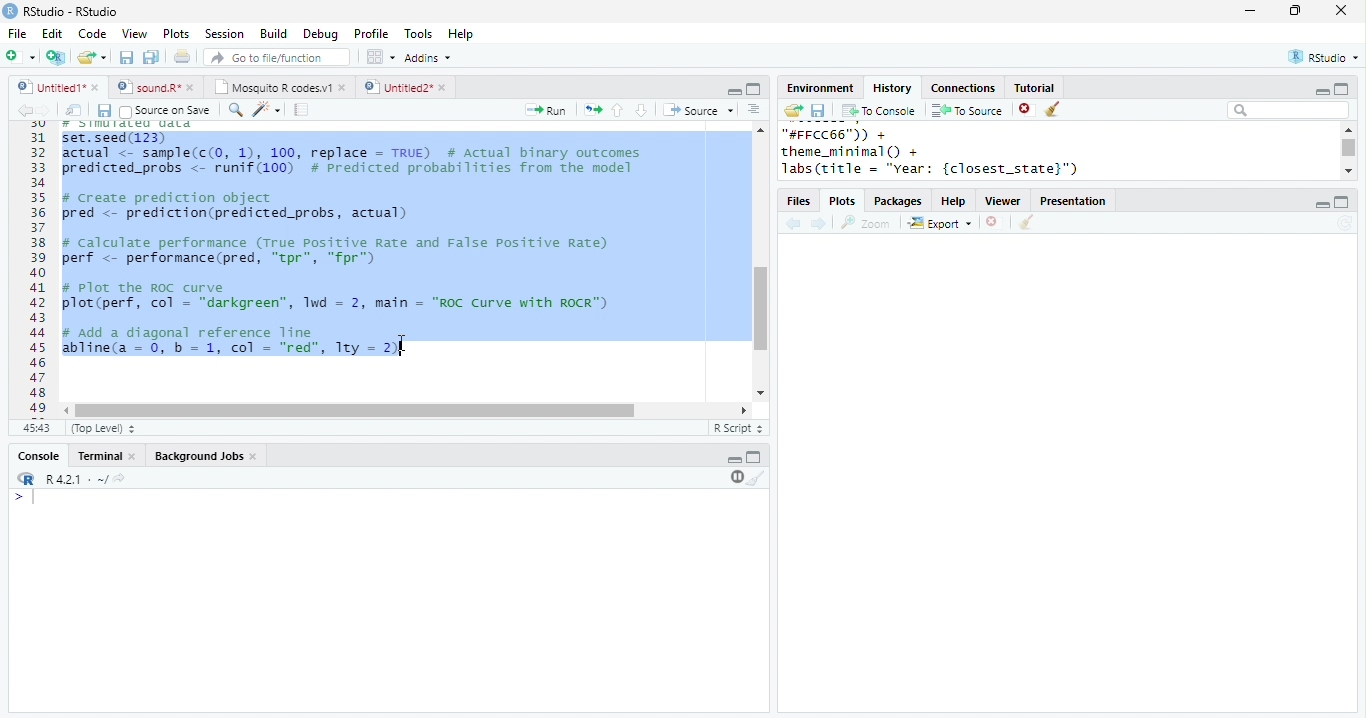 This screenshot has width=1366, height=718. What do you see at coordinates (419, 34) in the screenshot?
I see `Tools` at bounding box center [419, 34].